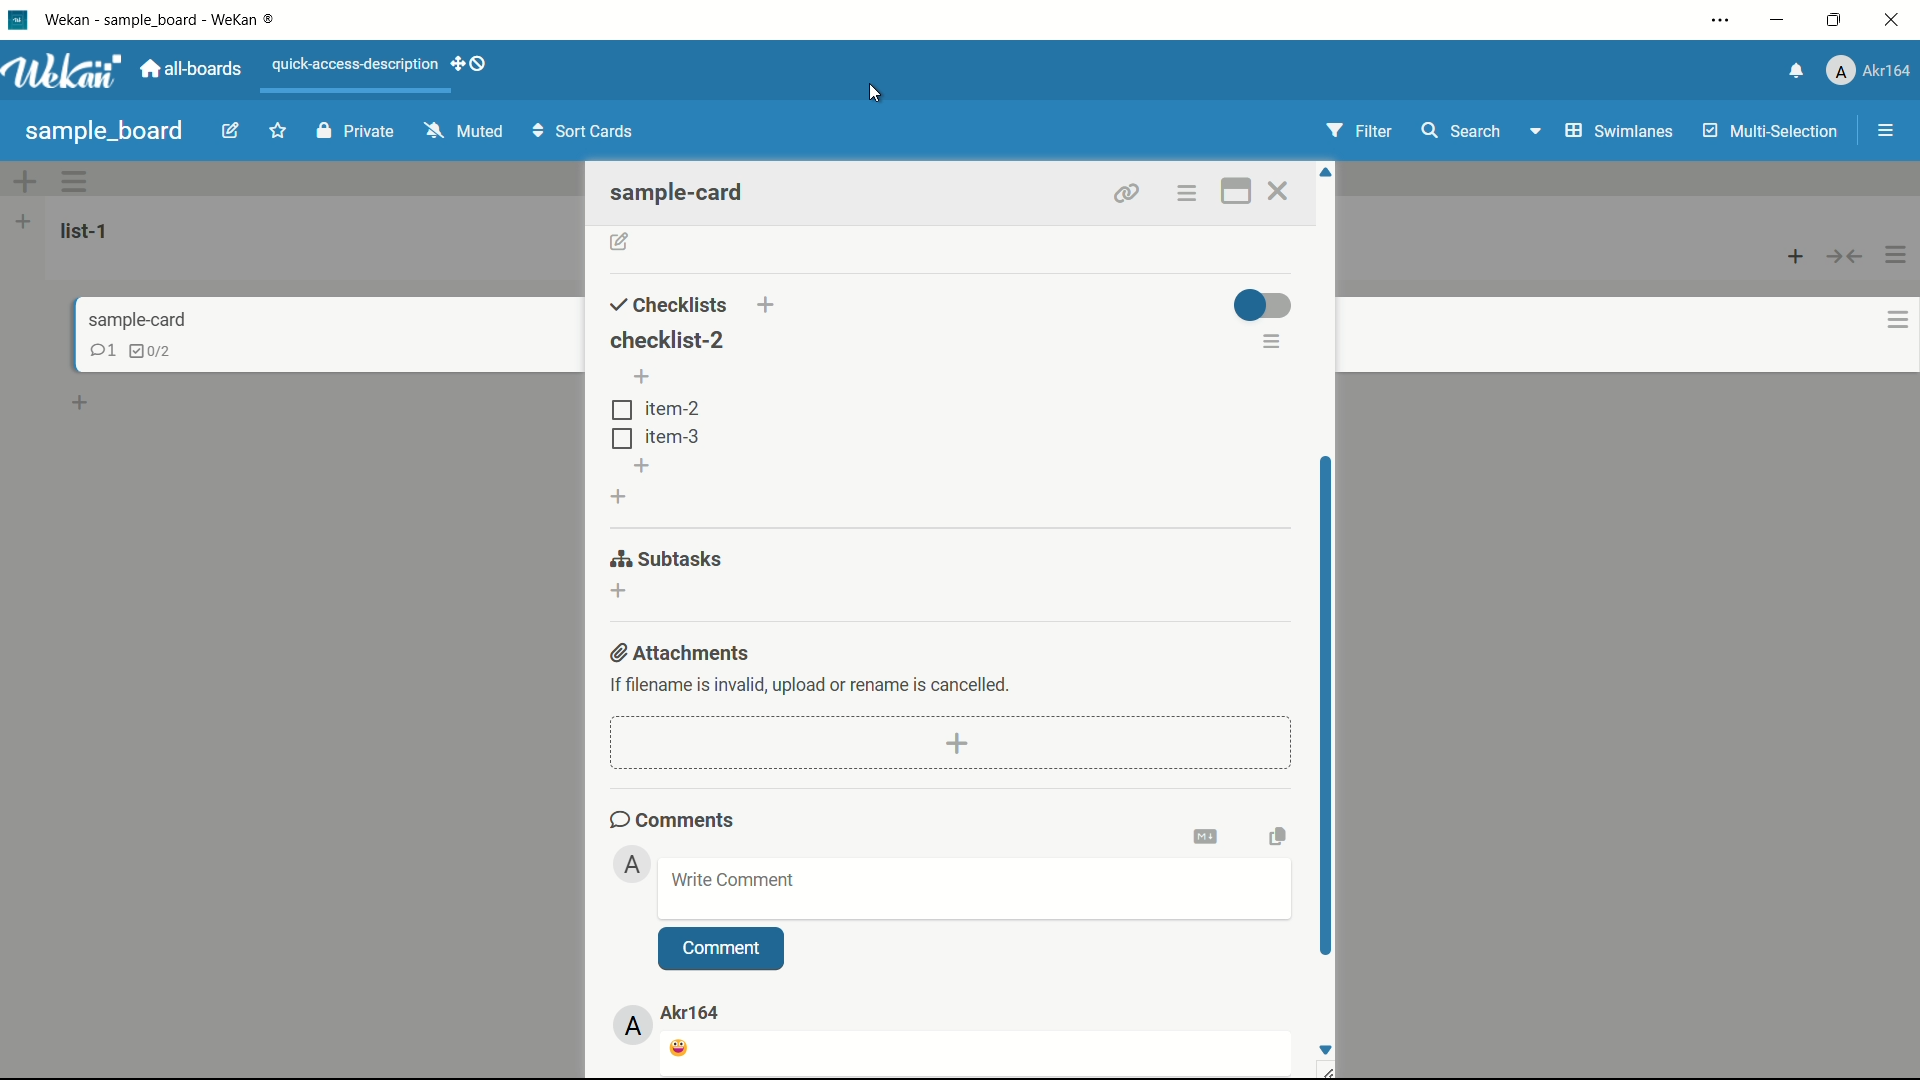 This screenshot has width=1920, height=1080. I want to click on add subtasks, so click(620, 591).